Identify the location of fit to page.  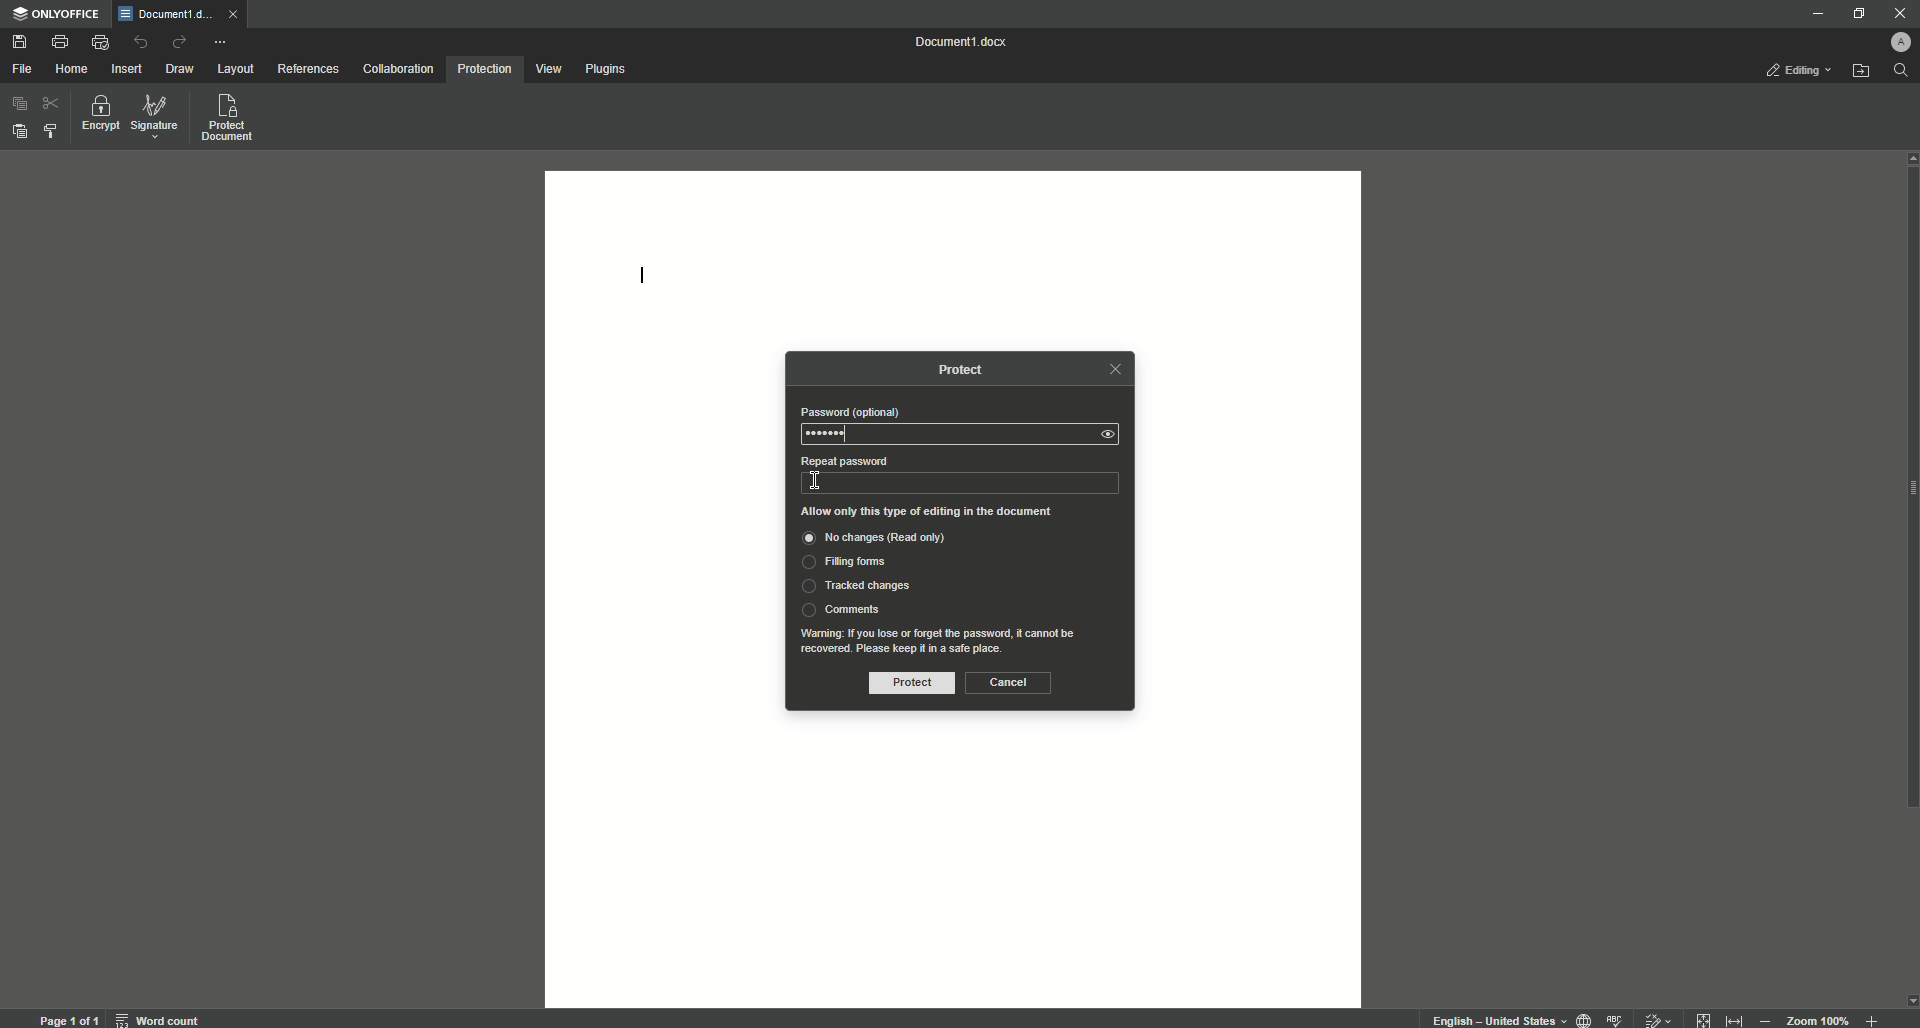
(1704, 1017).